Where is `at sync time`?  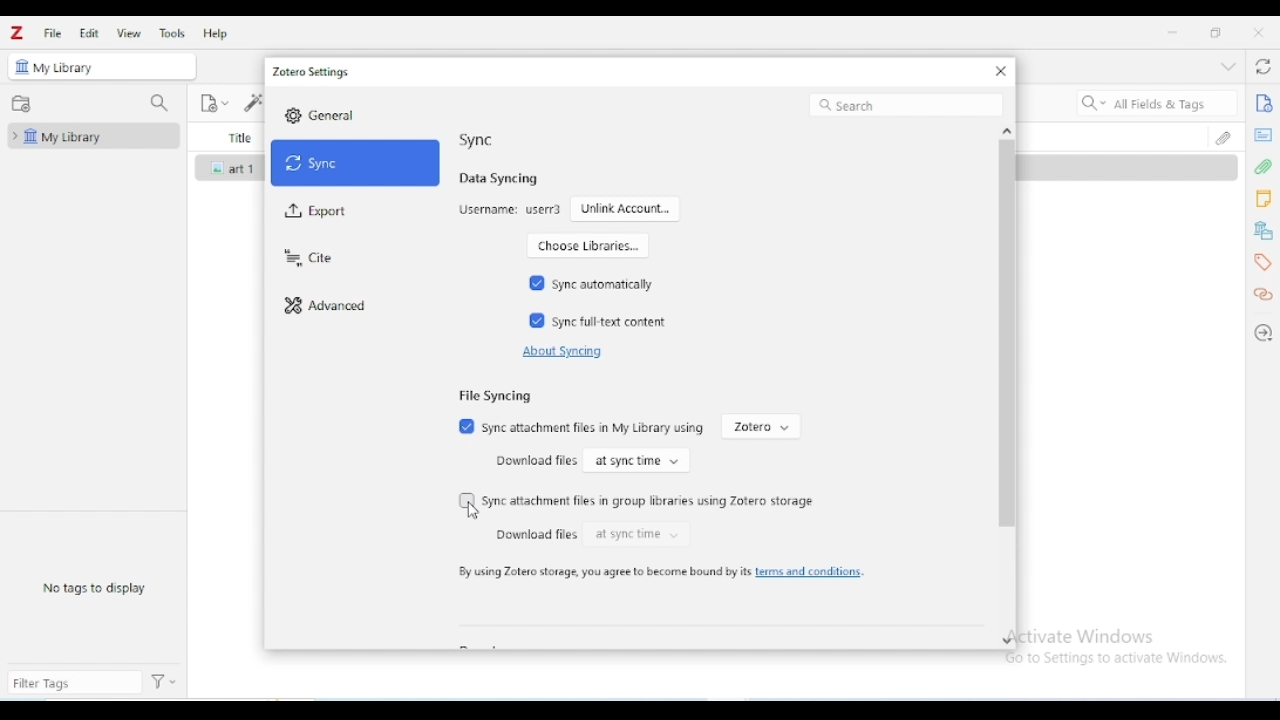 at sync time is located at coordinates (635, 535).